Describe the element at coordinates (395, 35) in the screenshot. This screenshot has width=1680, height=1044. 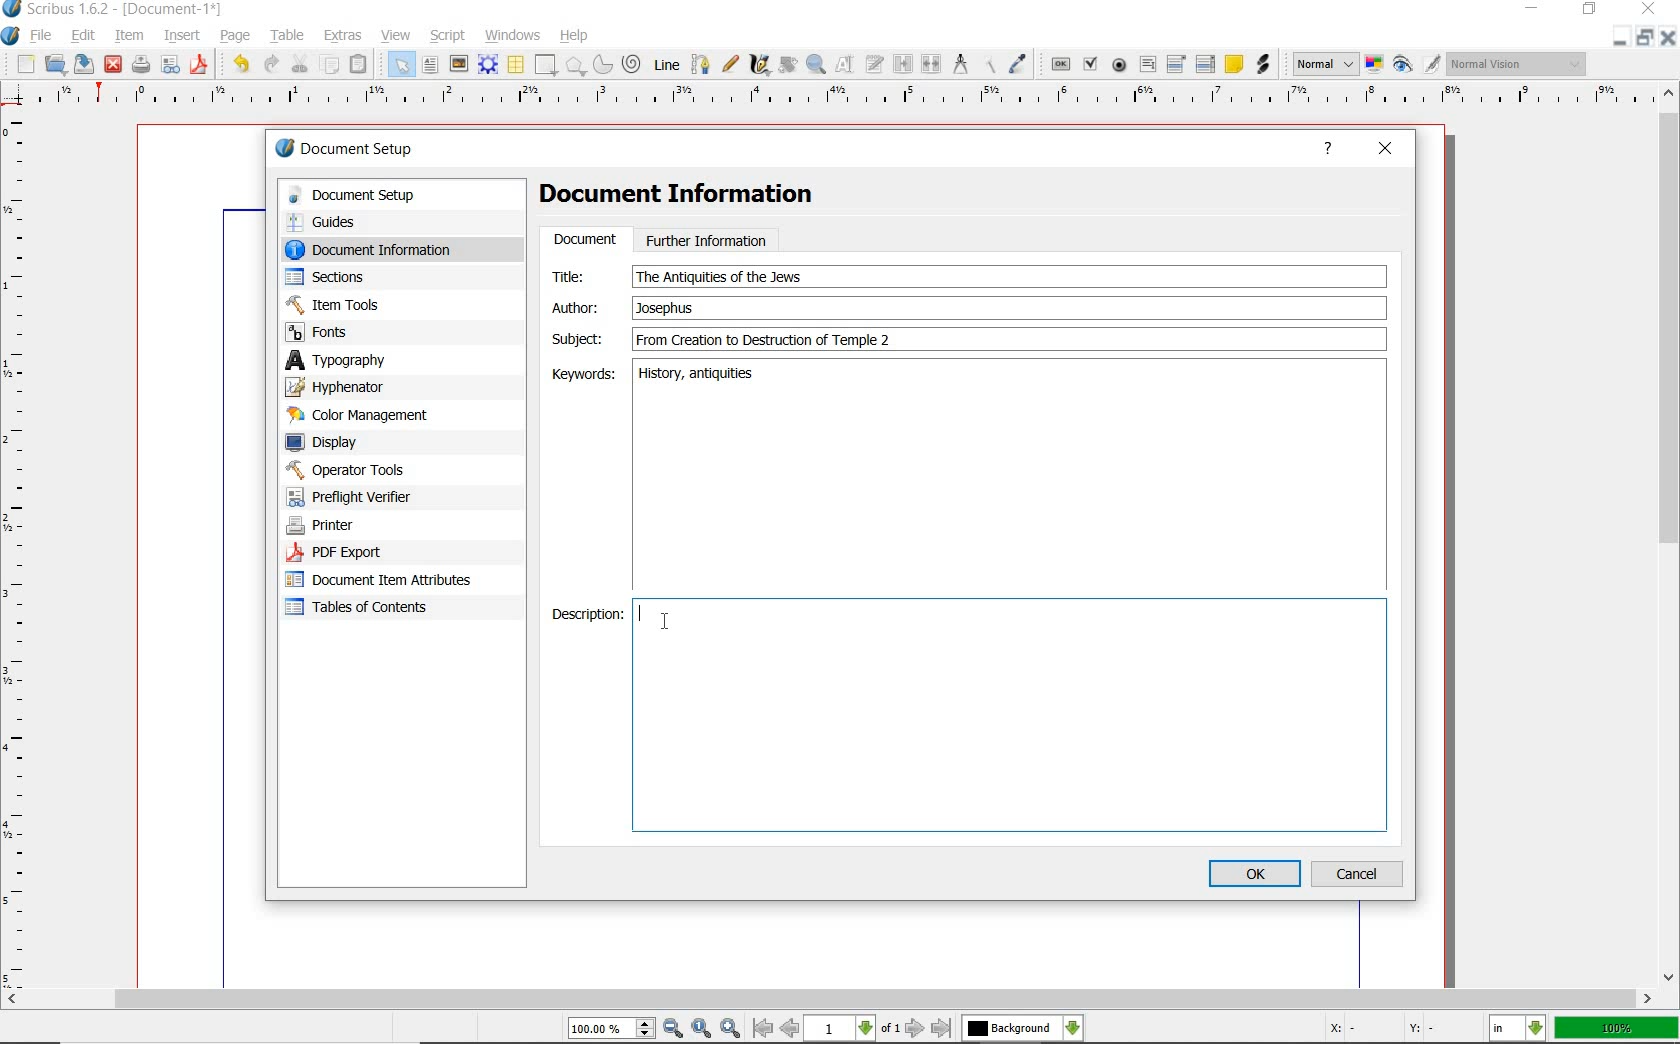
I see `view` at that location.